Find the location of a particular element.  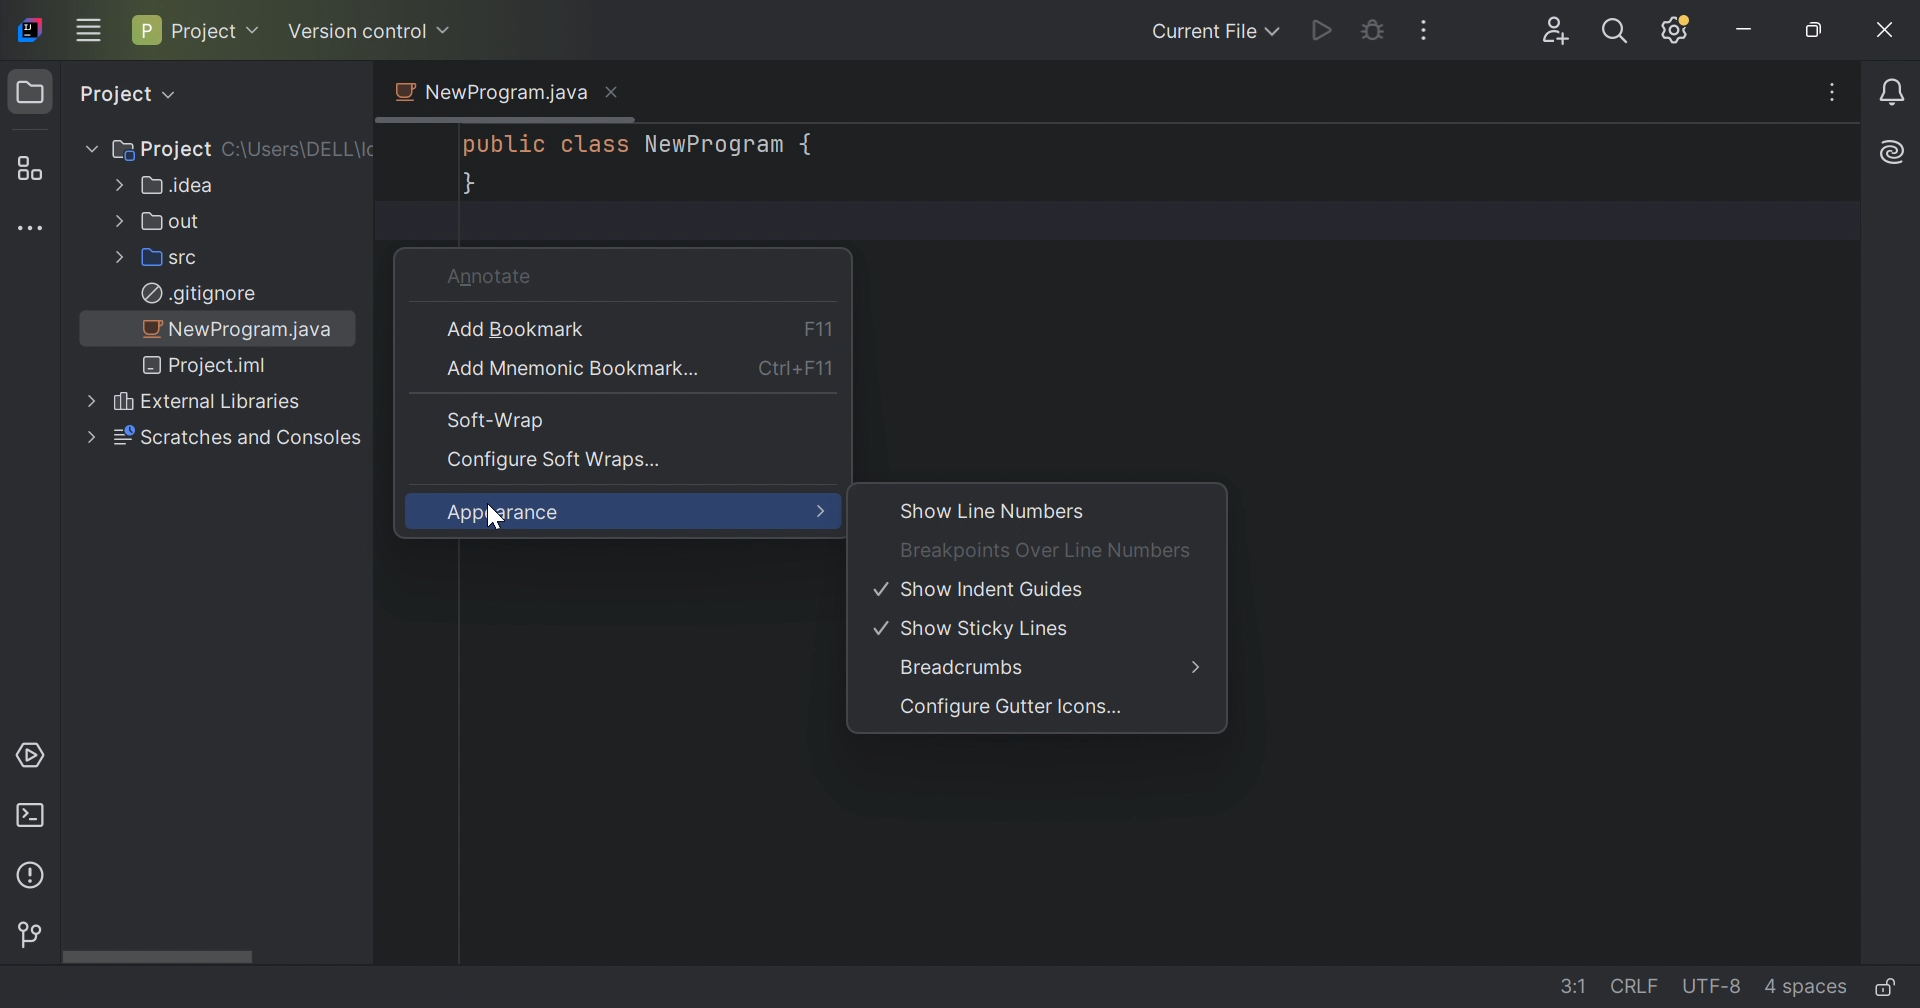

Updates Available. IDE and Project settings is located at coordinates (1678, 32).